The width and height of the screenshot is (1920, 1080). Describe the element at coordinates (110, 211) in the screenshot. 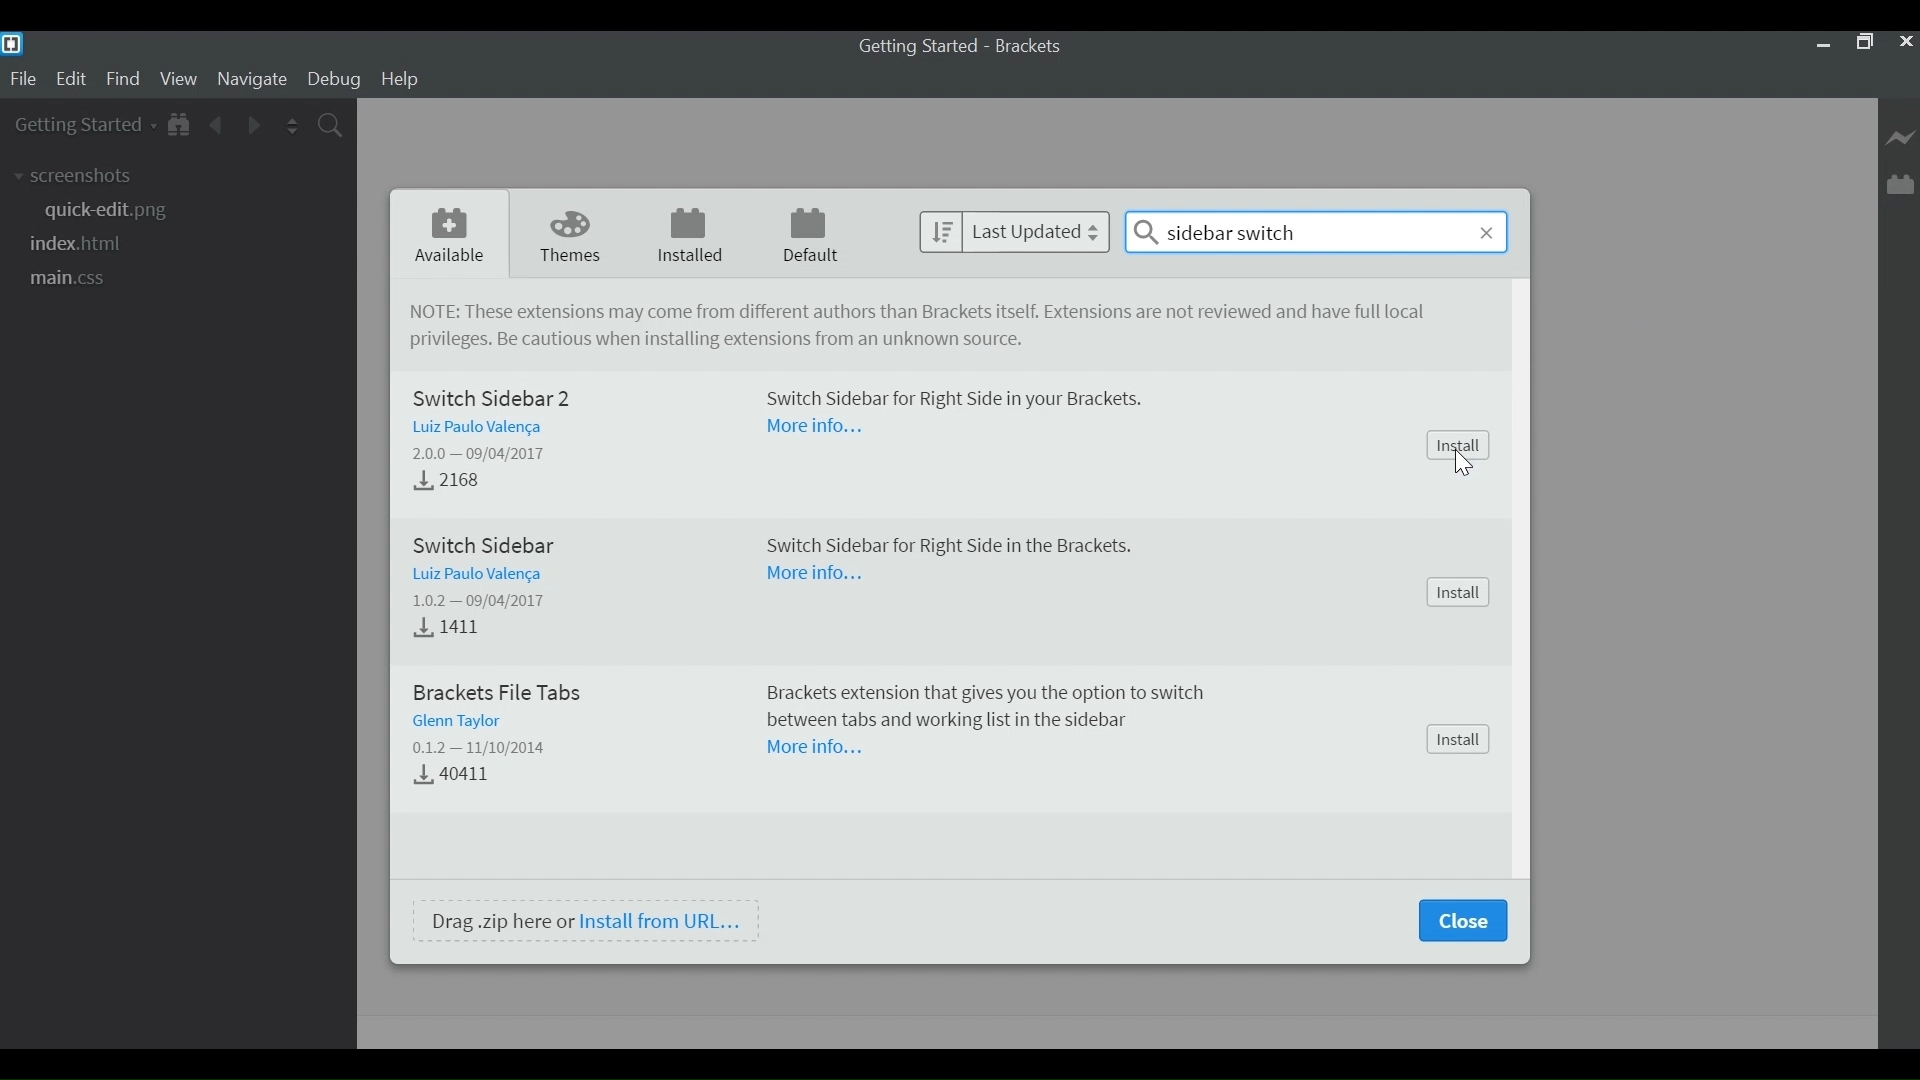

I see `png file` at that location.